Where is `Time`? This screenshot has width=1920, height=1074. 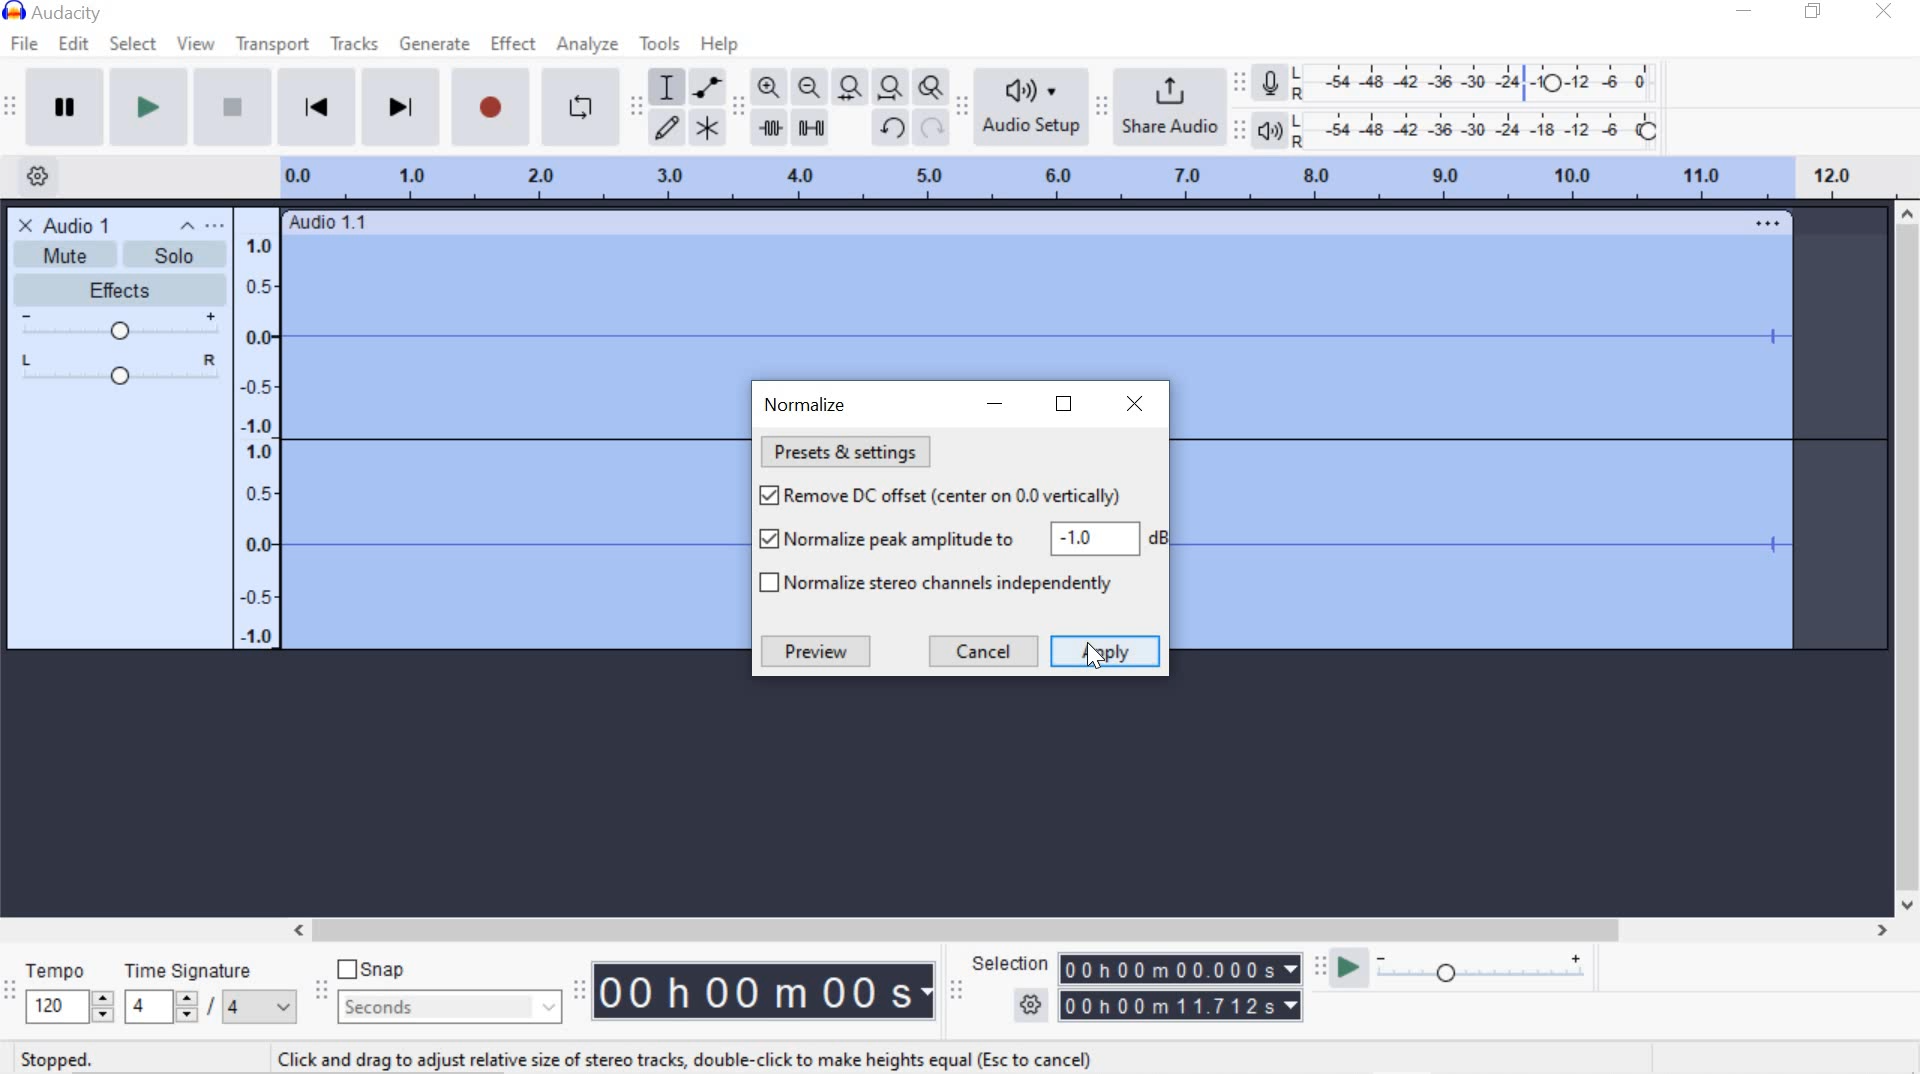 Time is located at coordinates (766, 993).